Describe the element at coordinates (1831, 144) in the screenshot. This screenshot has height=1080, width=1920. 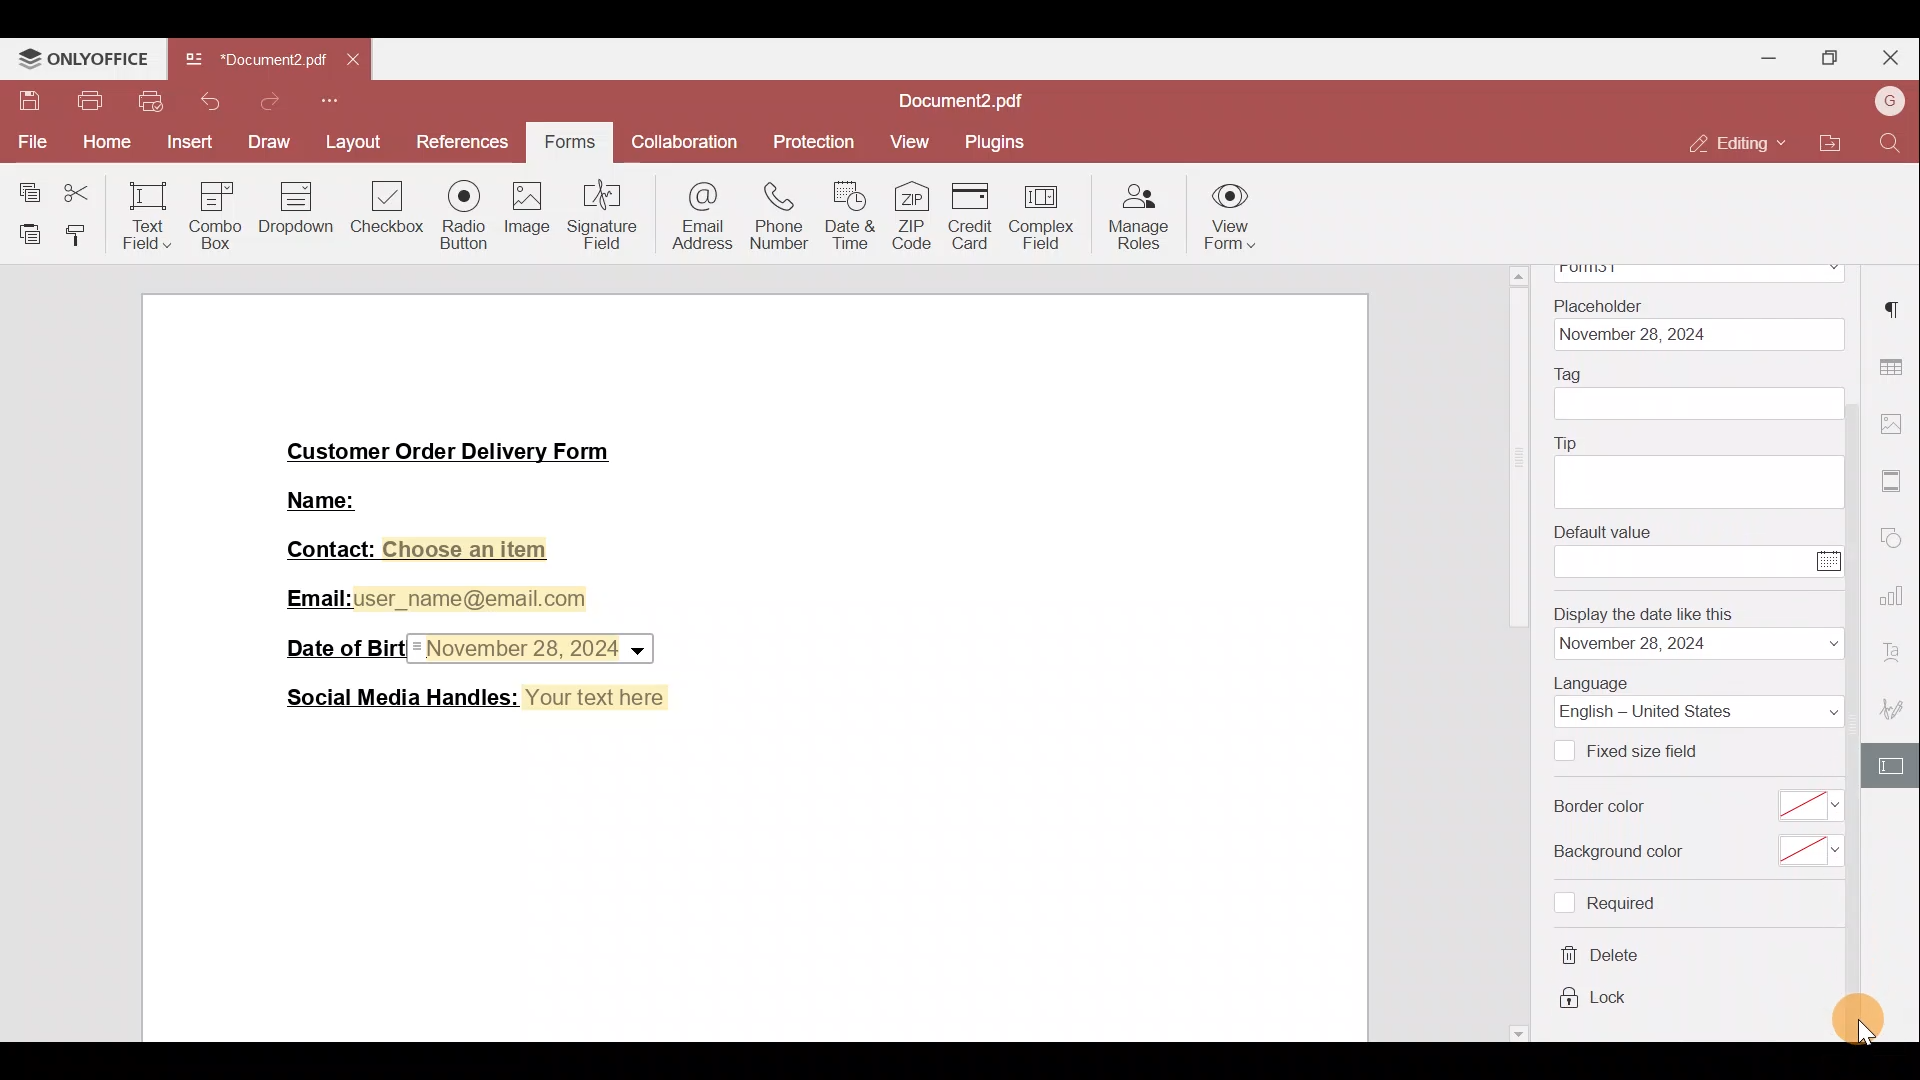
I see `Open file location` at that location.